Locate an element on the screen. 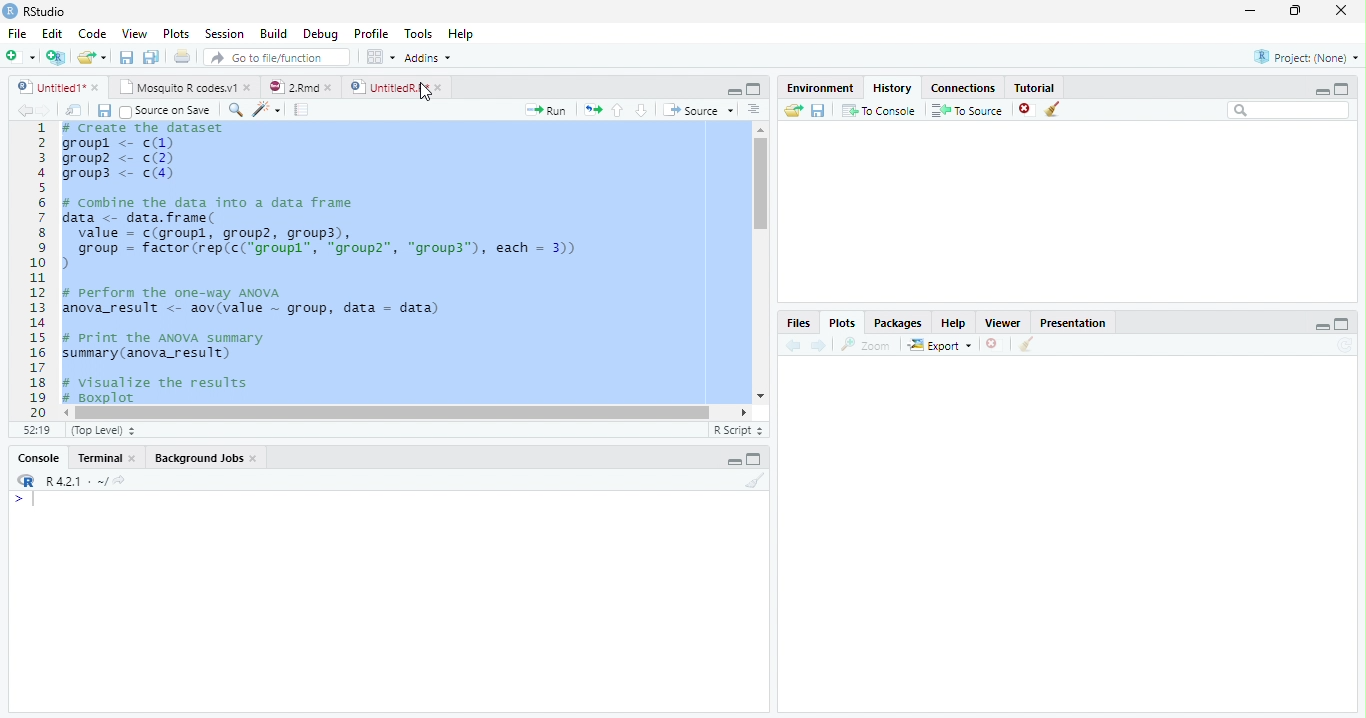 The image size is (1366, 718). Delete is located at coordinates (993, 345).